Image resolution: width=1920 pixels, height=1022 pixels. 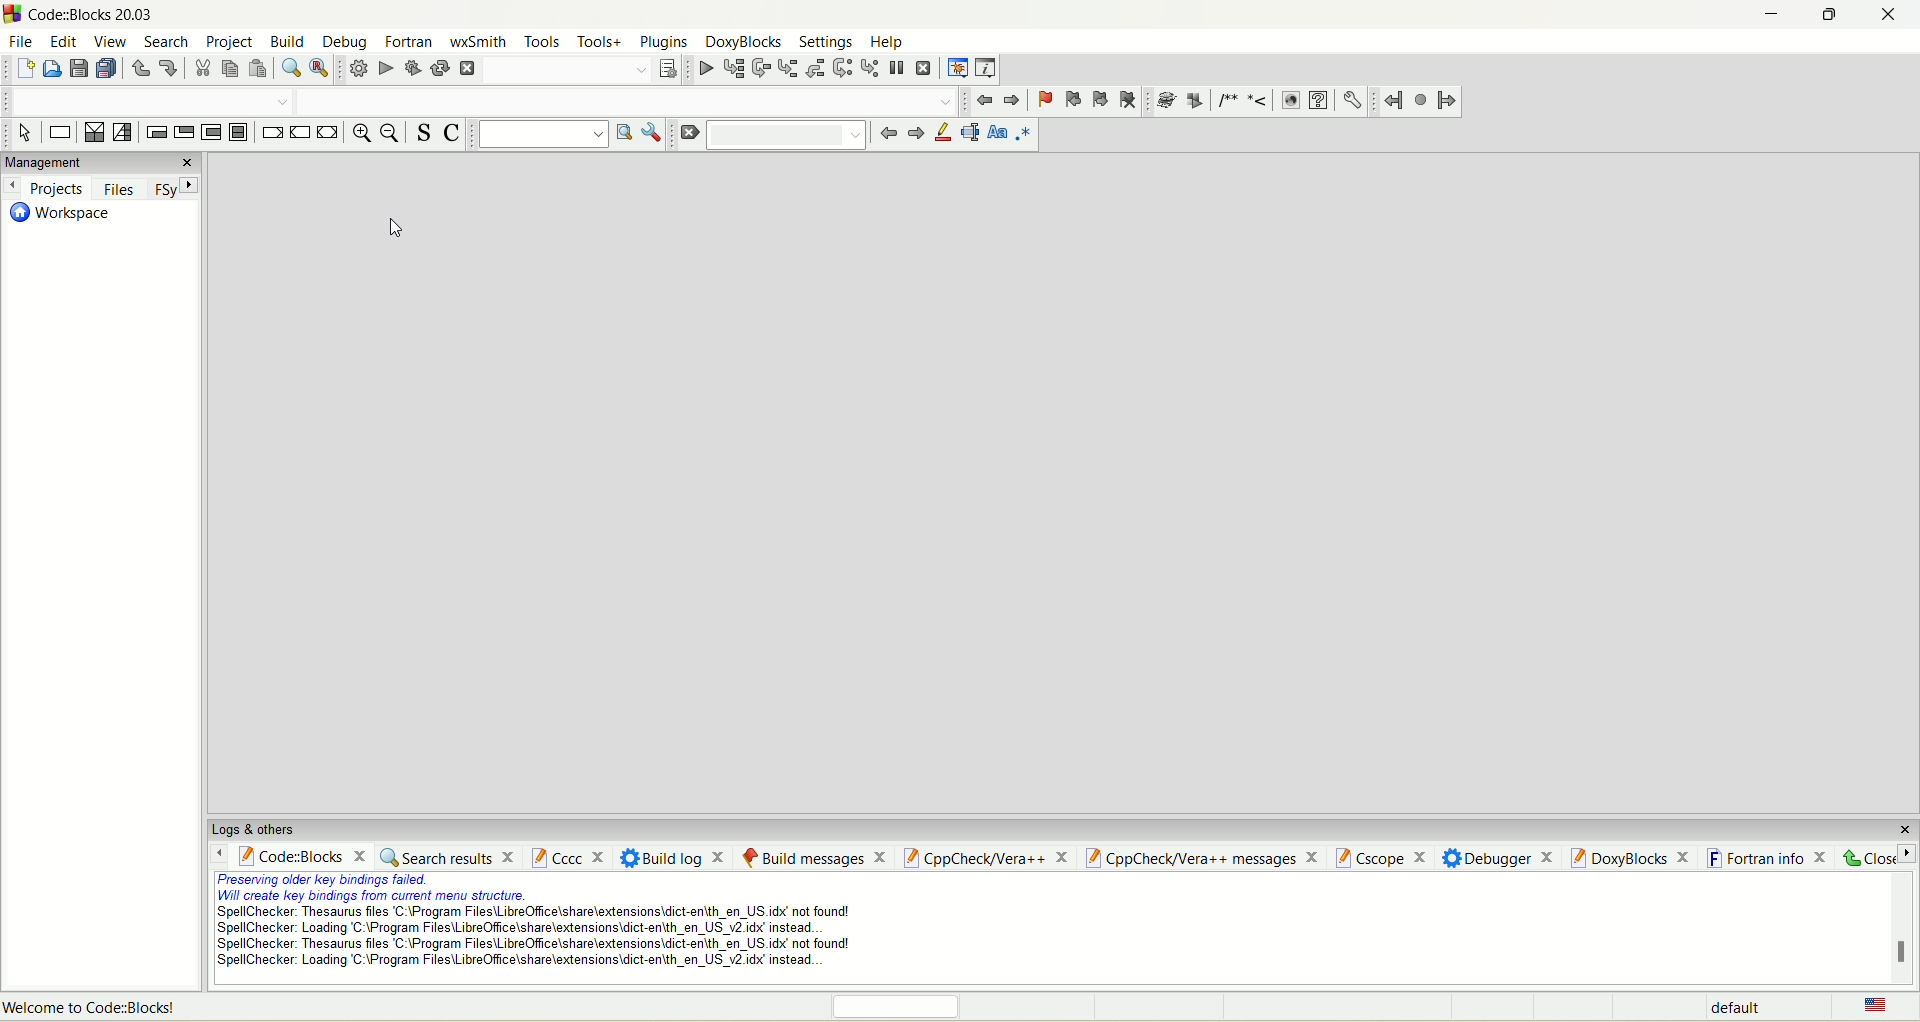 I want to click on exit condition loop, so click(x=184, y=135).